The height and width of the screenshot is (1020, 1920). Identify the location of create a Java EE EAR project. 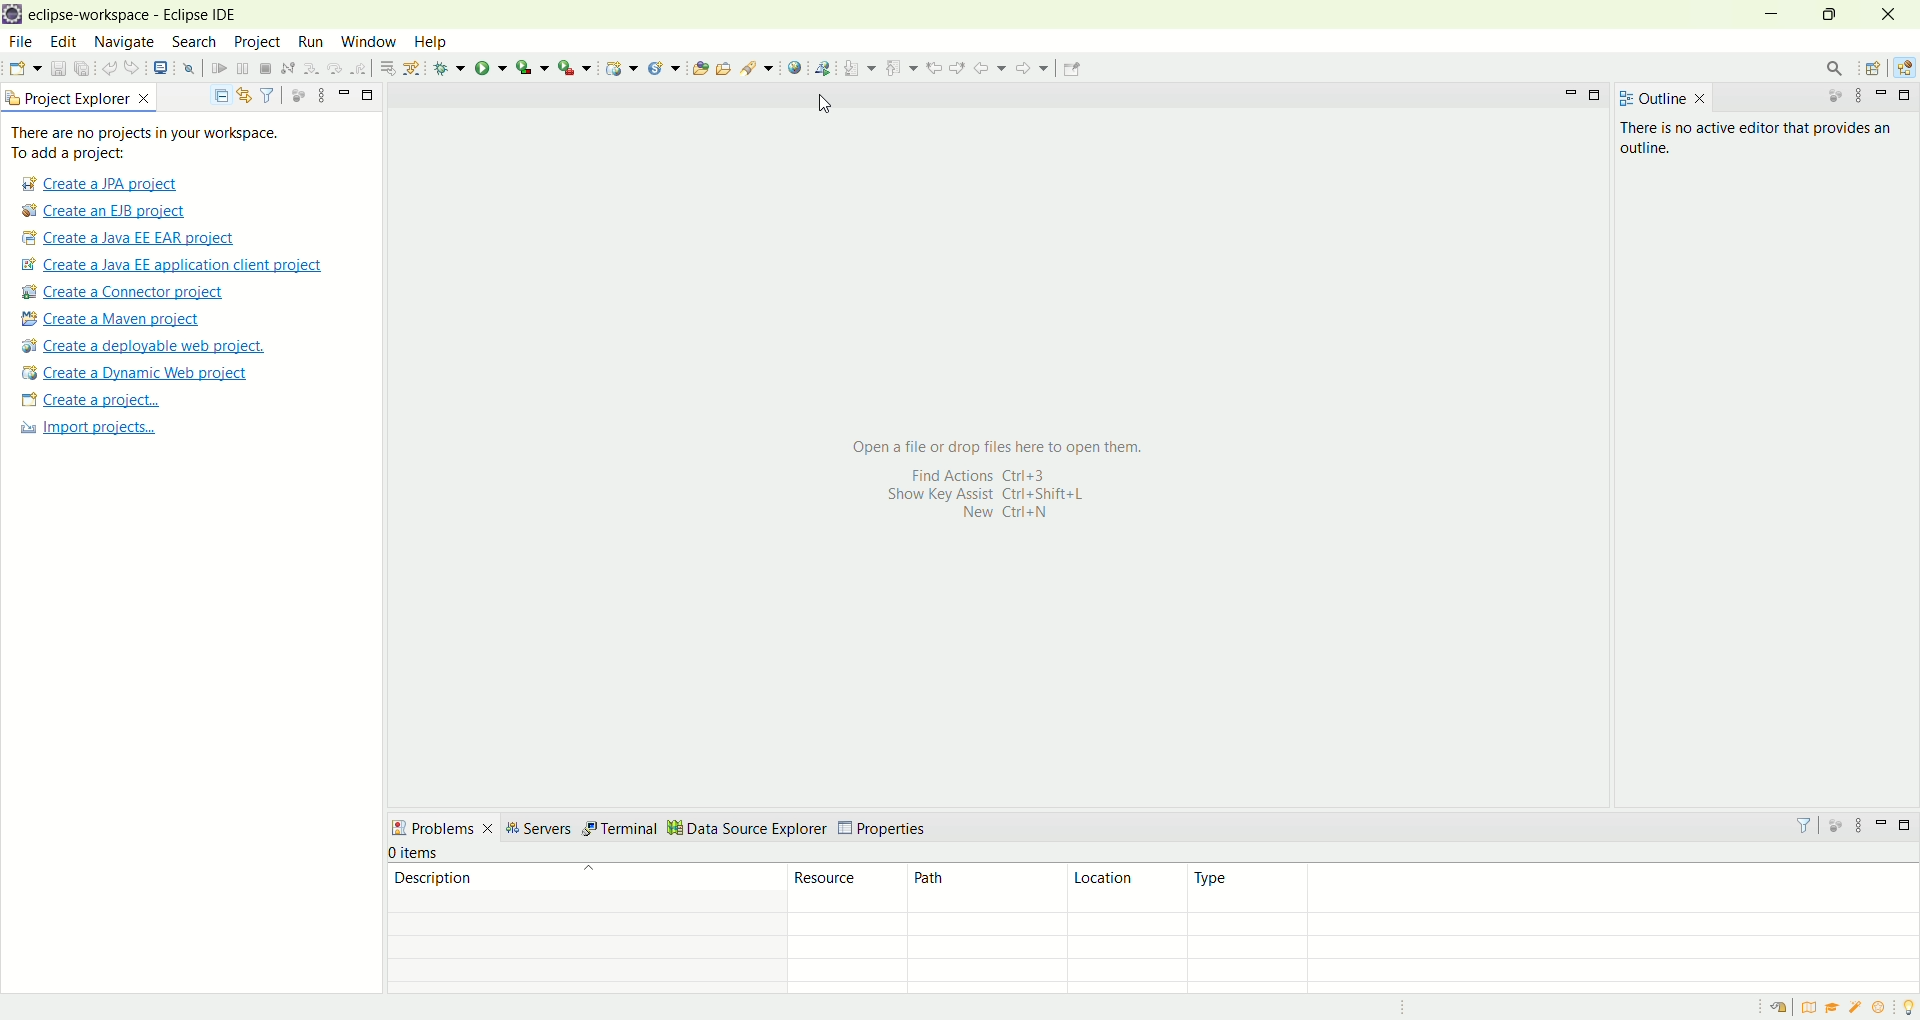
(130, 238).